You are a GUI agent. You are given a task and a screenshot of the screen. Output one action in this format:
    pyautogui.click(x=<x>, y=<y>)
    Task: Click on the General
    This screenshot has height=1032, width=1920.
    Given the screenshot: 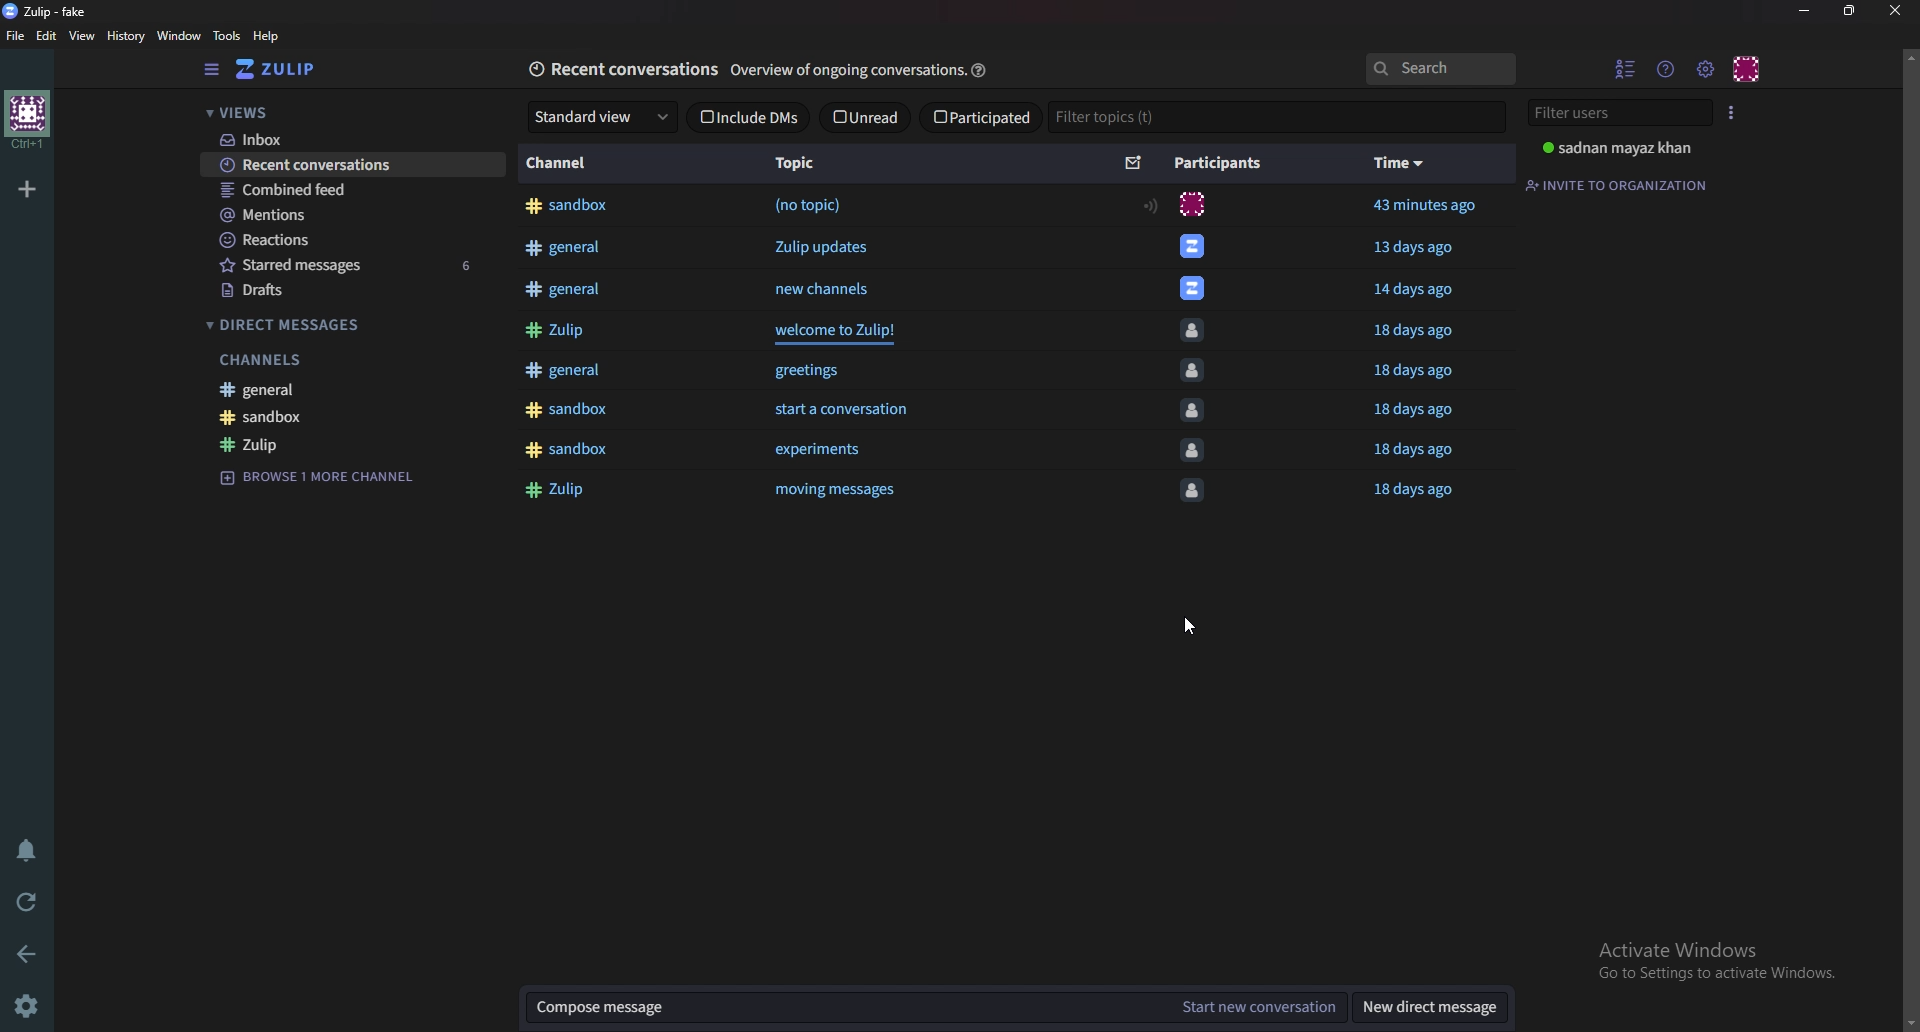 What is the action you would take?
    pyautogui.click(x=351, y=416)
    